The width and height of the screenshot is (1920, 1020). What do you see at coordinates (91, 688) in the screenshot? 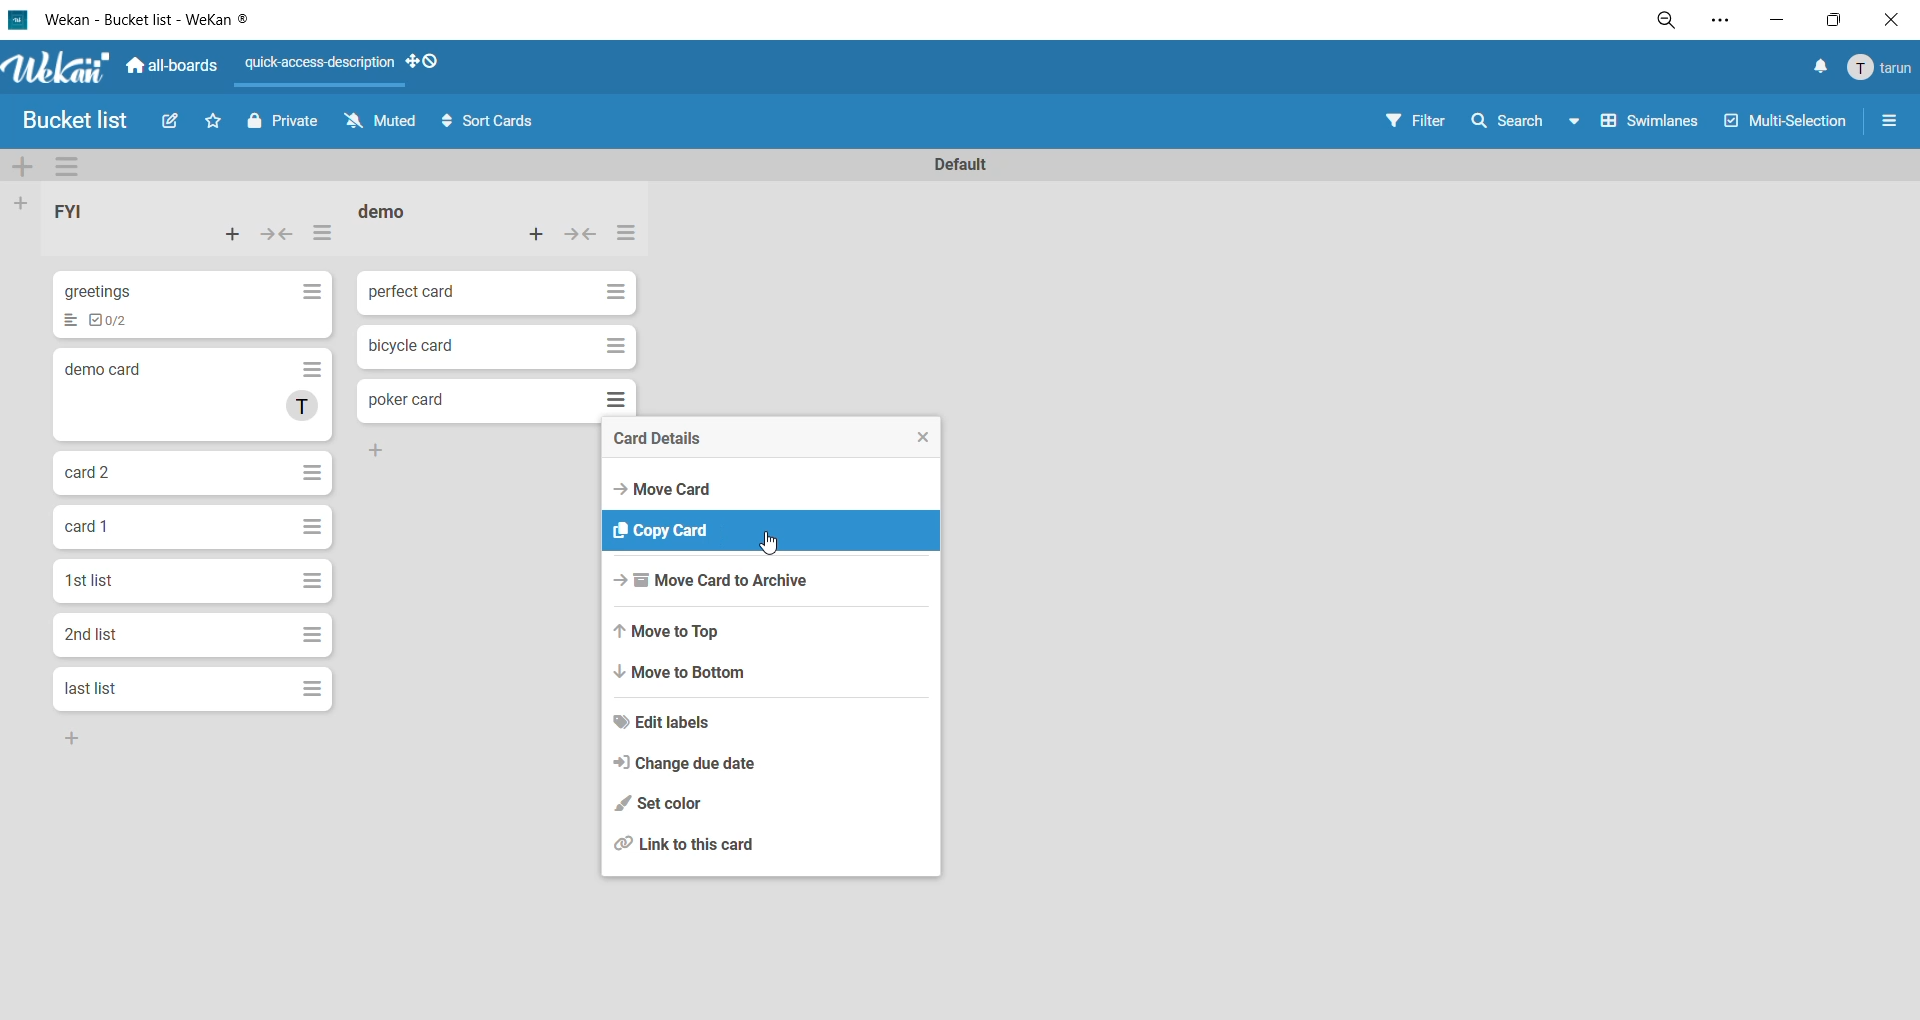
I see `last list` at bounding box center [91, 688].